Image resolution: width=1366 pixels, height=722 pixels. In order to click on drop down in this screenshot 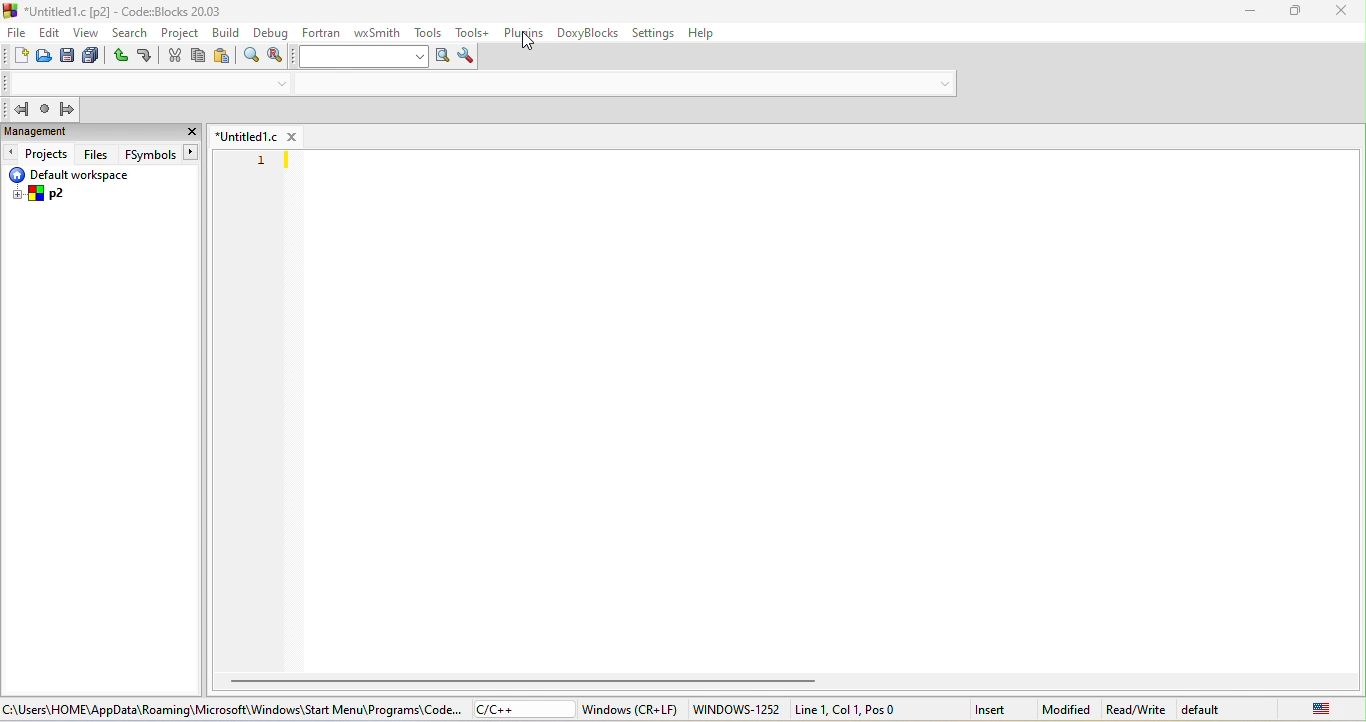, I will do `click(282, 85)`.